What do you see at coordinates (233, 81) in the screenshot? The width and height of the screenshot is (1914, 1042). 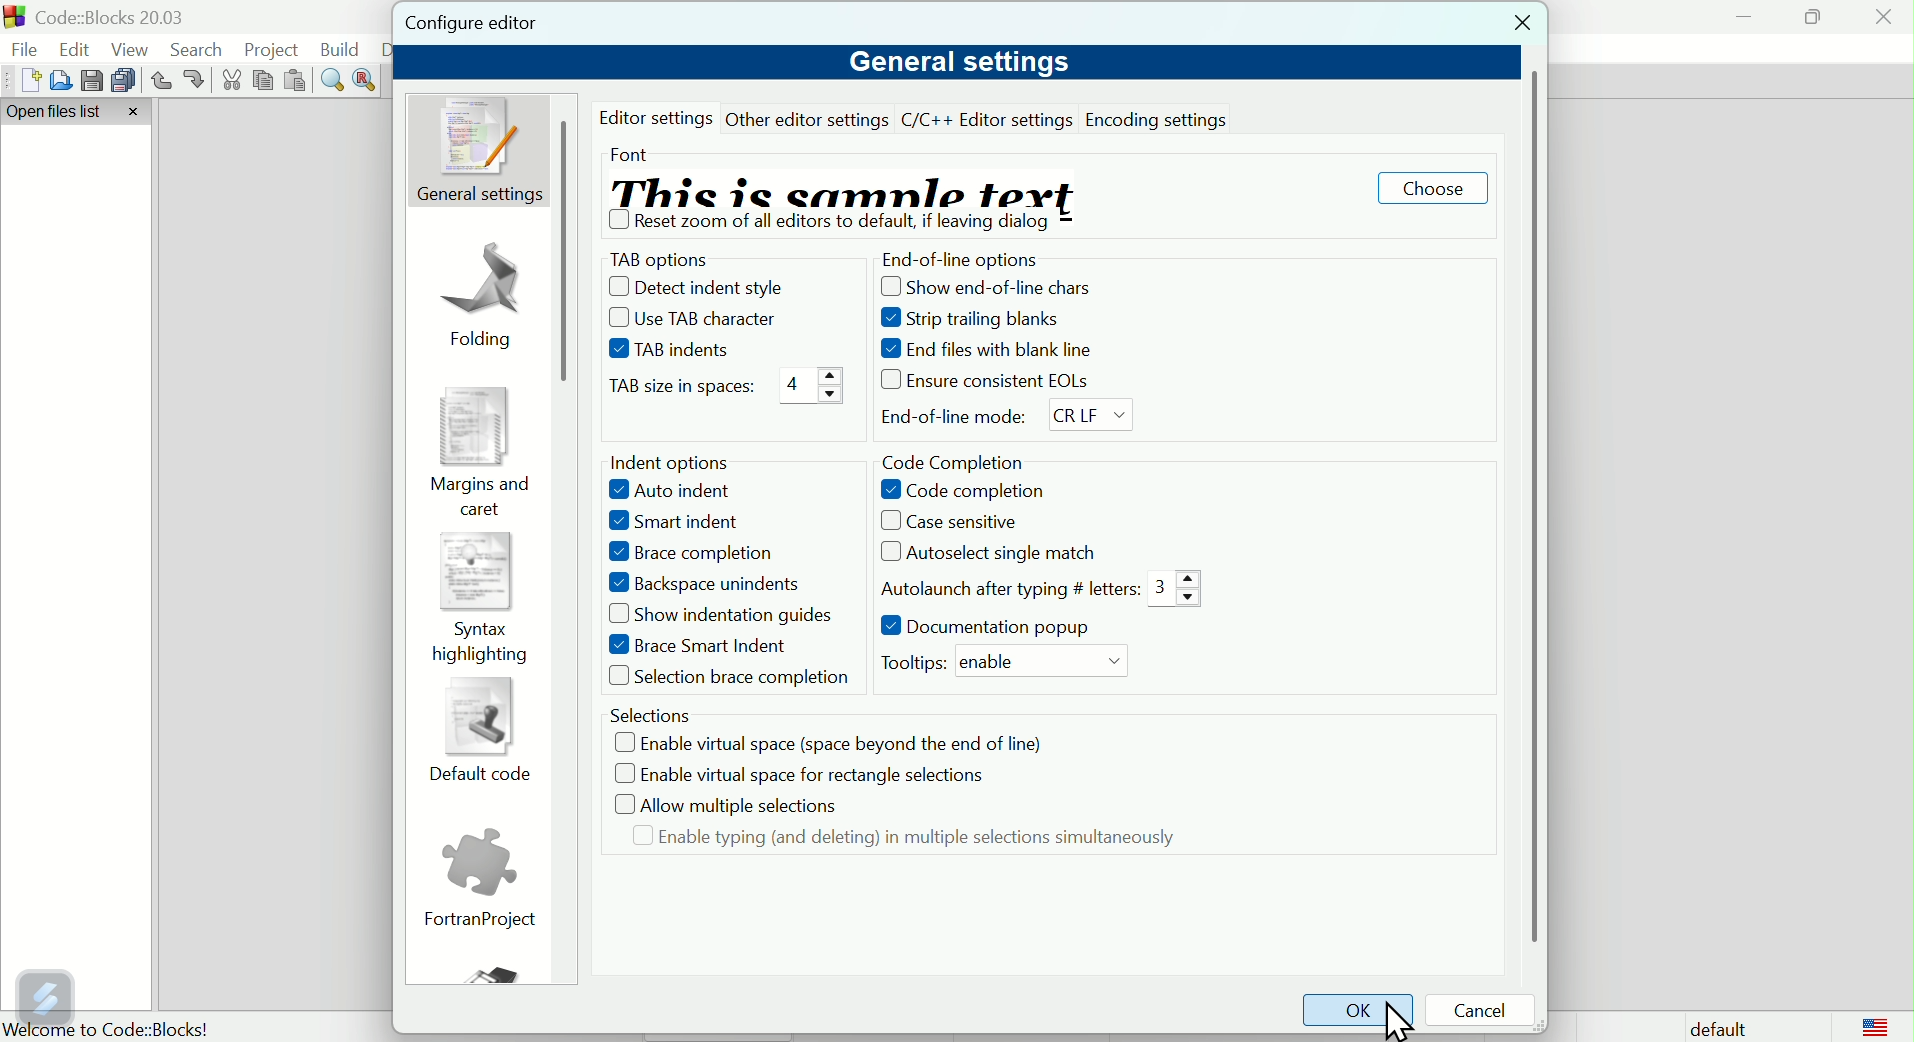 I see `cut` at bounding box center [233, 81].